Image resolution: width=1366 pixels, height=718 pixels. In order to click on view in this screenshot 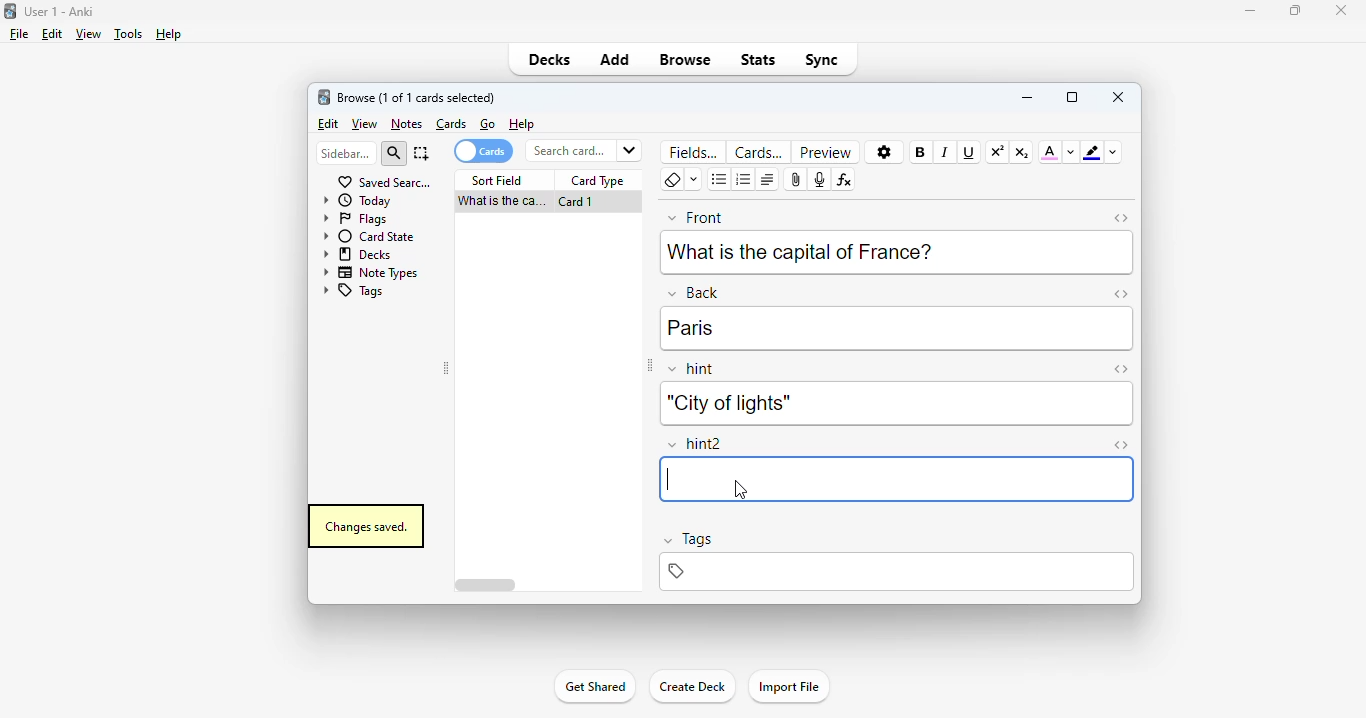, I will do `click(88, 33)`.